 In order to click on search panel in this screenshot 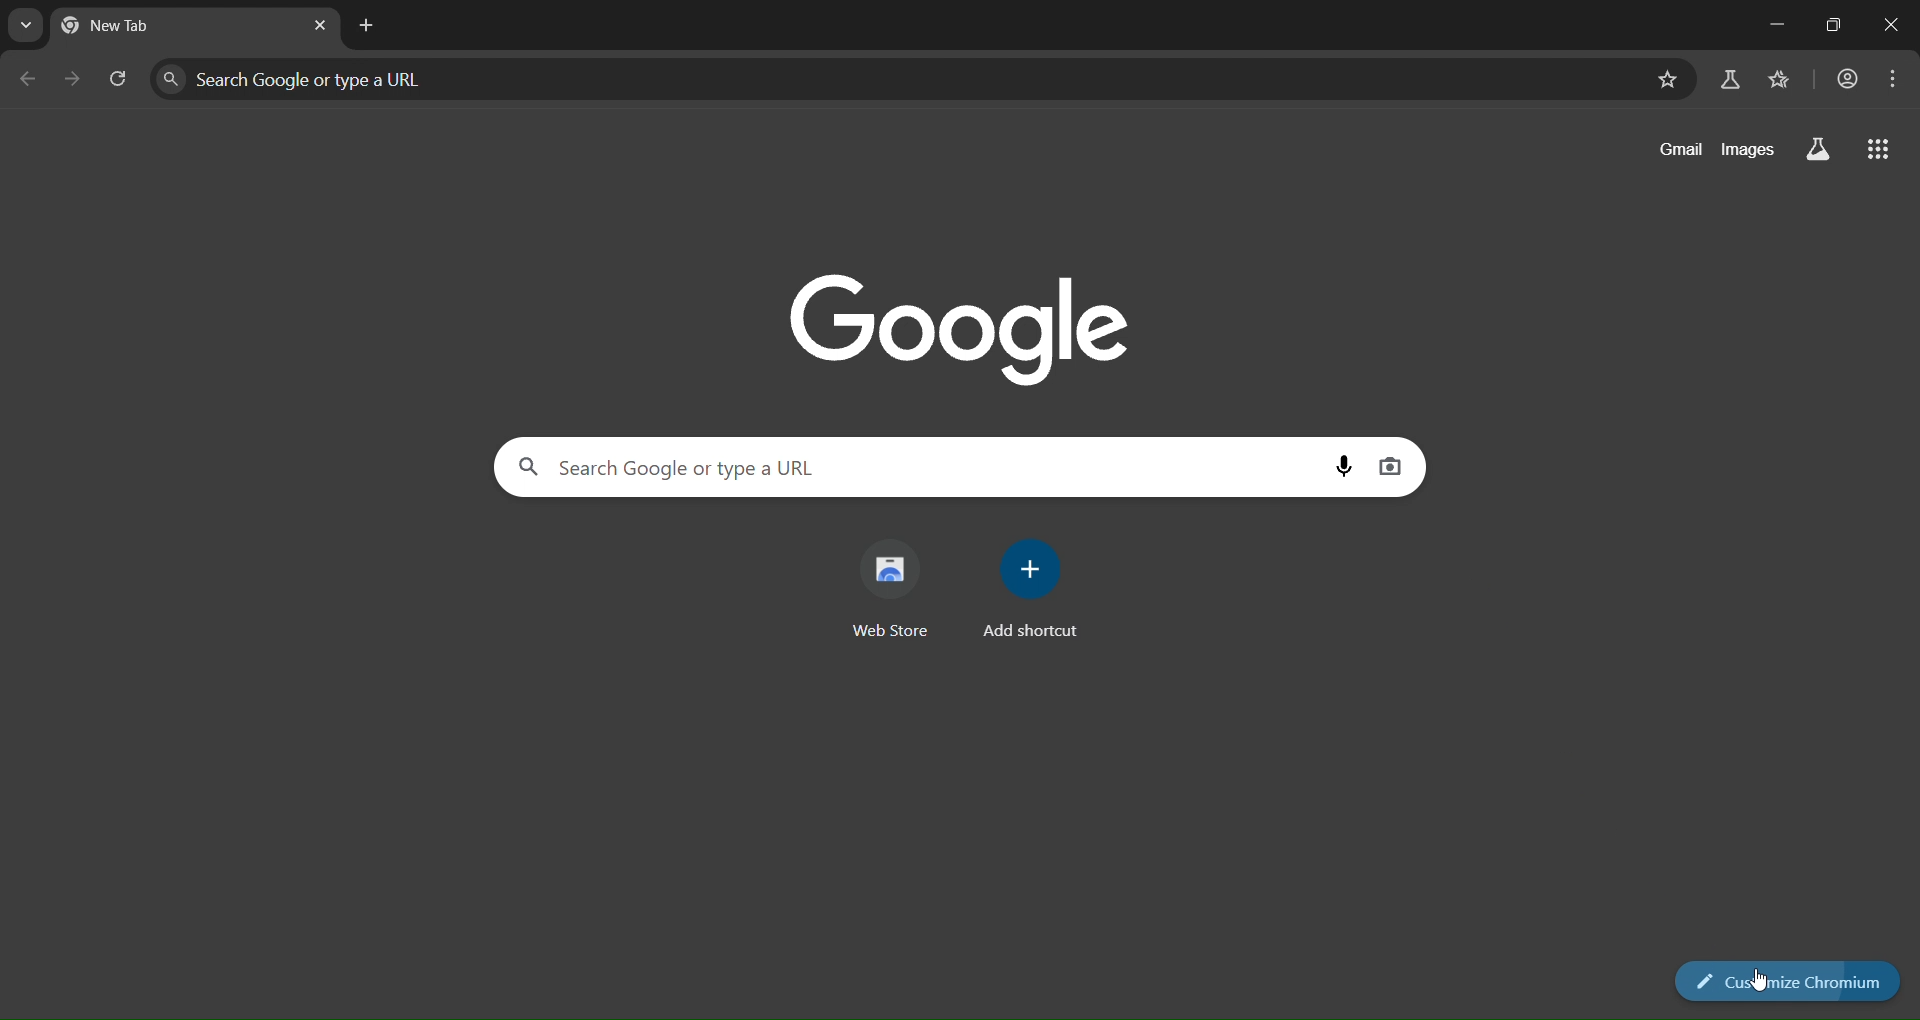, I will do `click(325, 77)`.